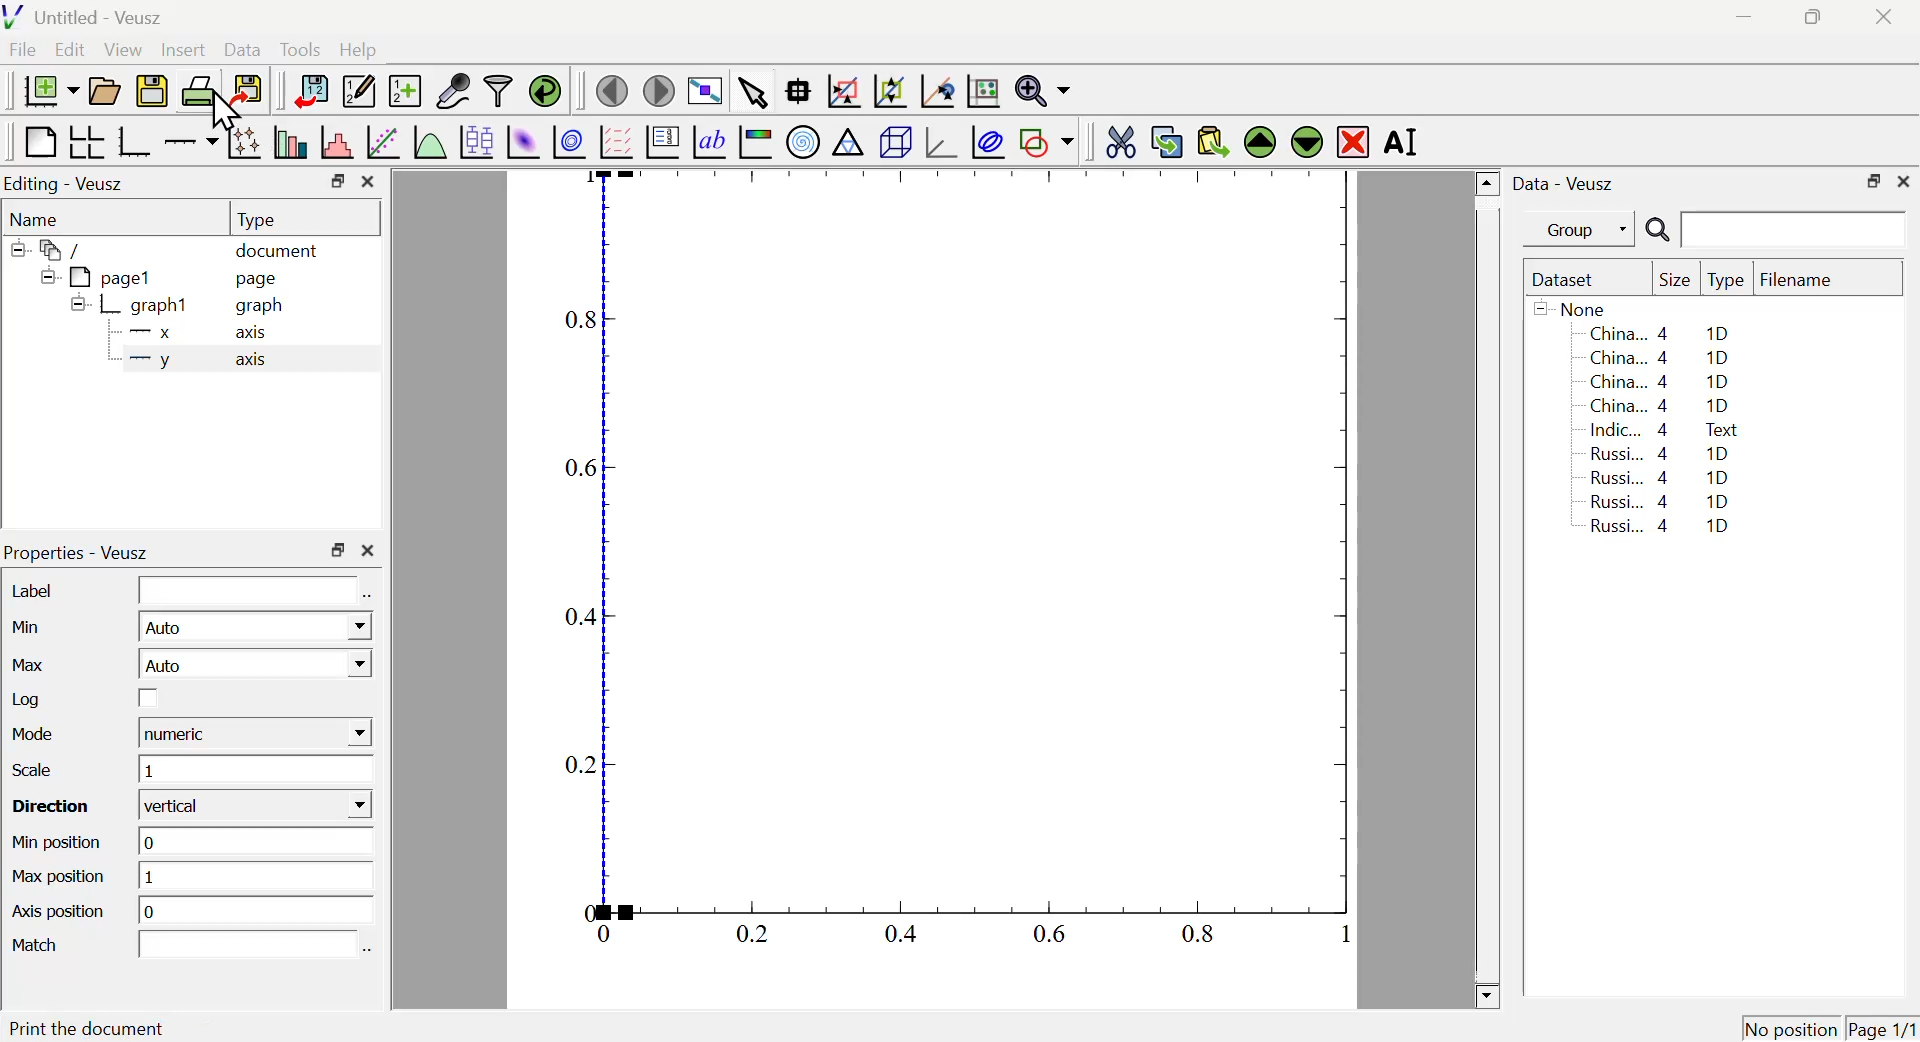  Describe the element at coordinates (260, 841) in the screenshot. I see `0` at that location.